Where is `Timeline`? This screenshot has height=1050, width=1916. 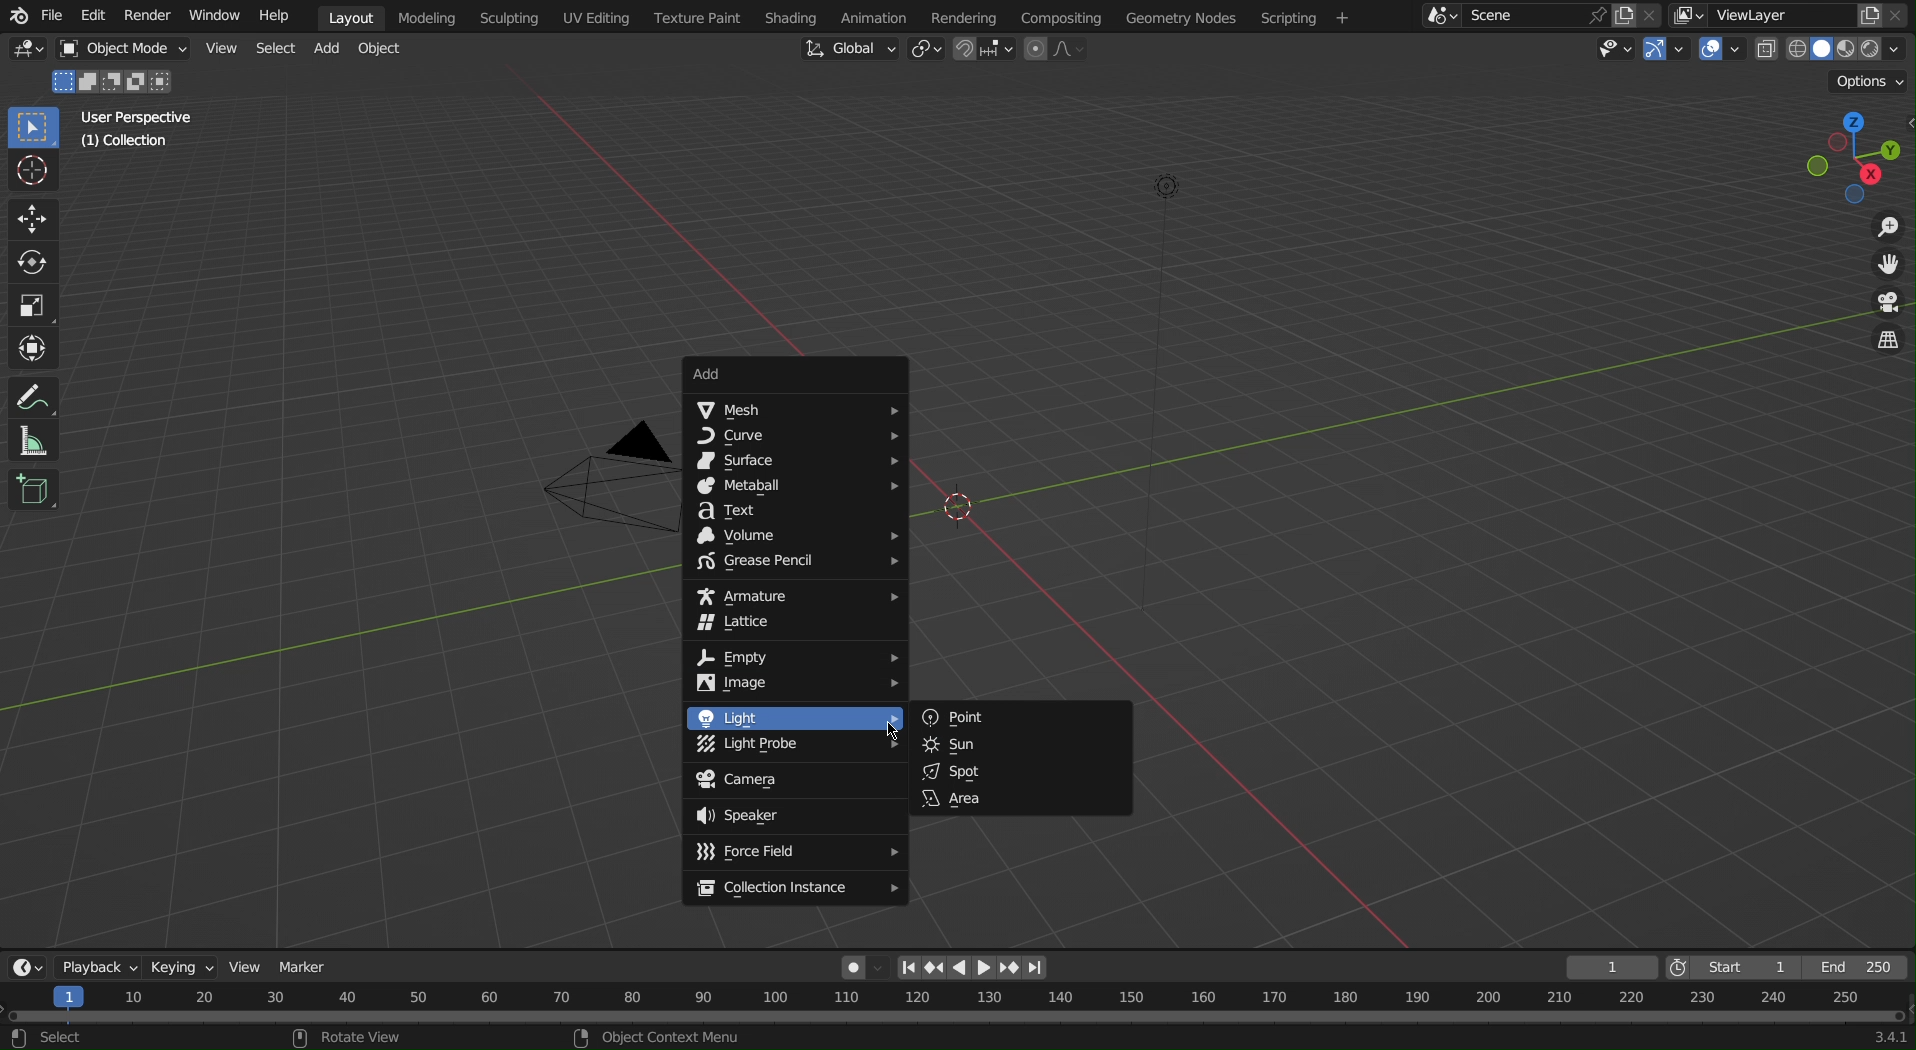
Timeline is located at coordinates (958, 1004).